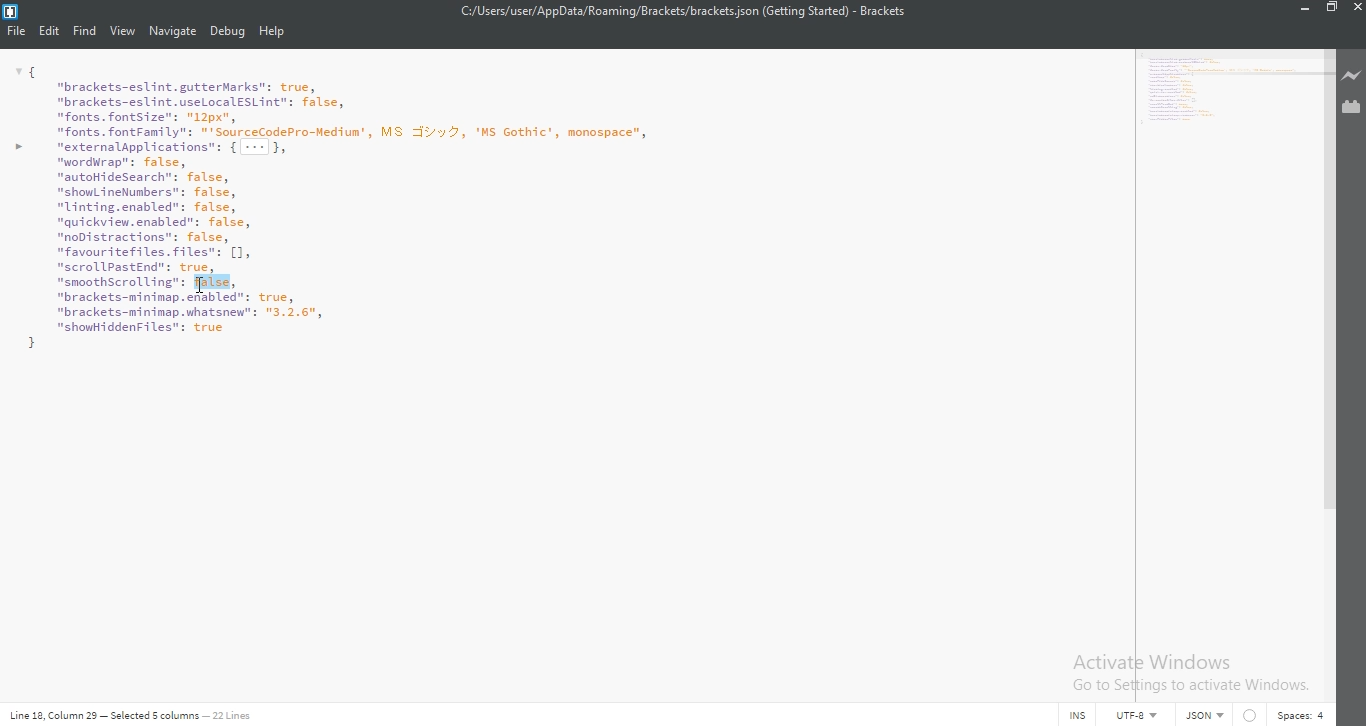 The width and height of the screenshot is (1366, 726). I want to click on space:4, so click(1301, 715).